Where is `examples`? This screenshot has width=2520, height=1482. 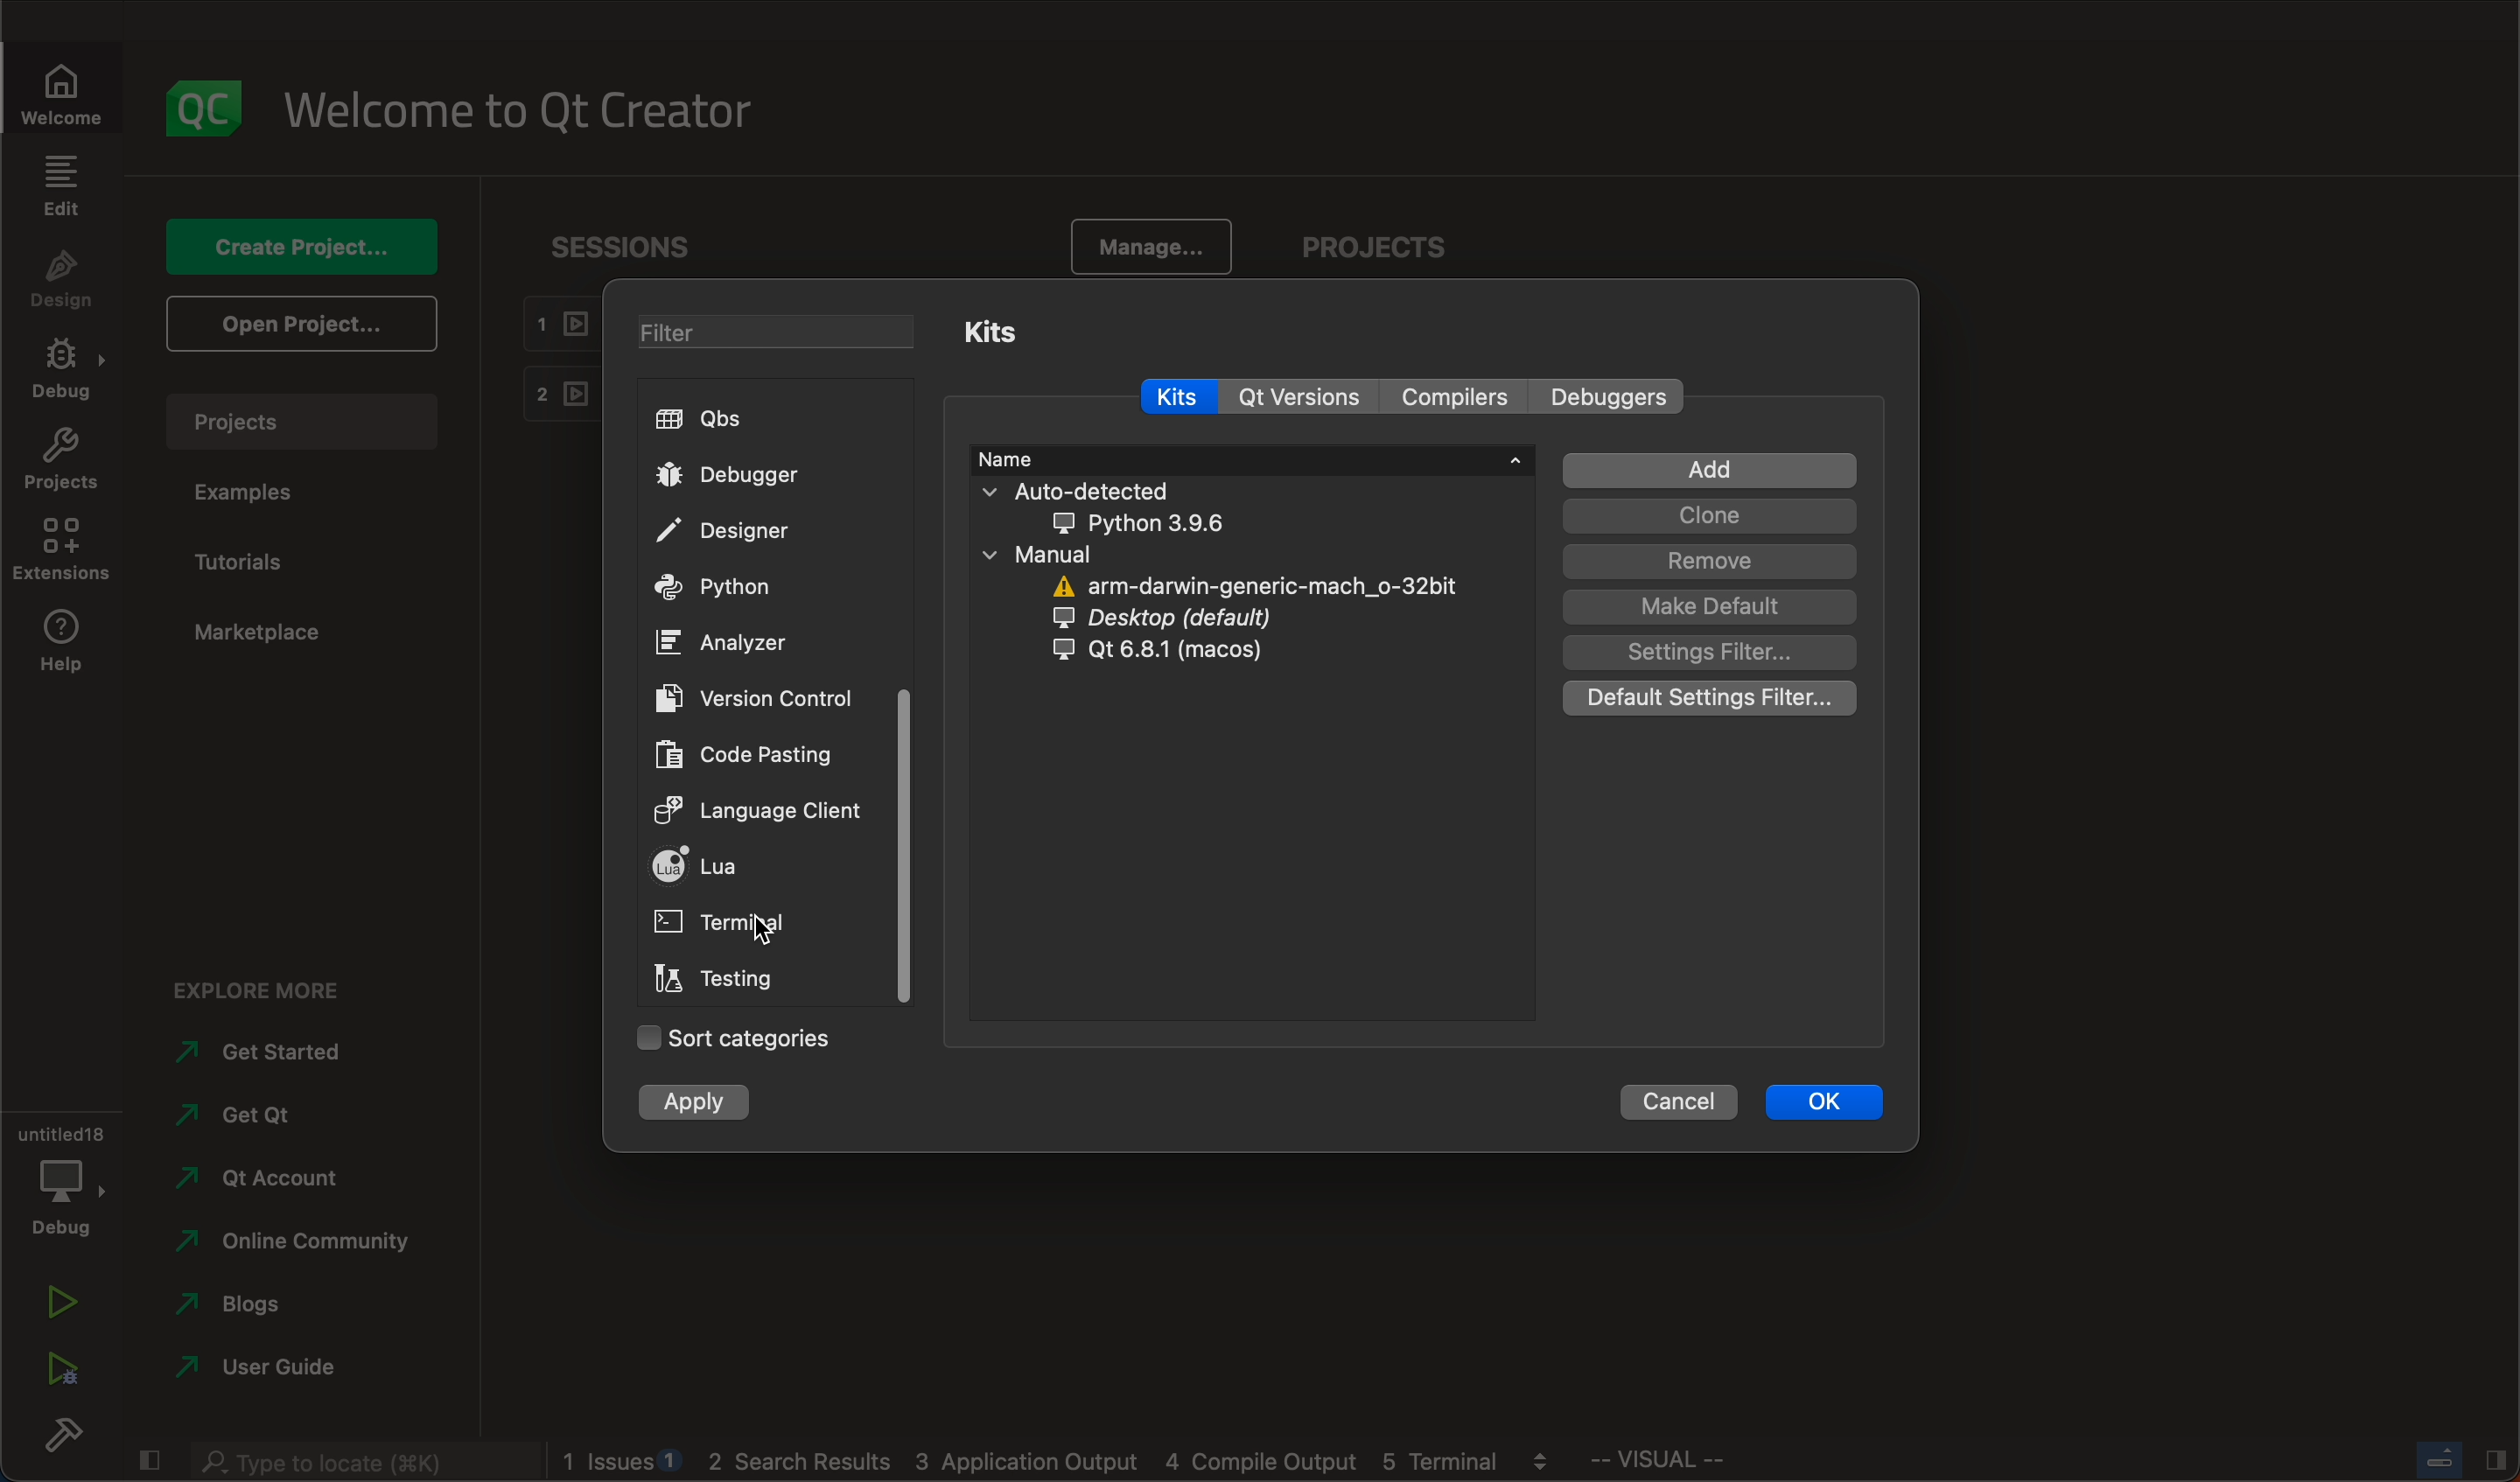
examples is located at coordinates (264, 493).